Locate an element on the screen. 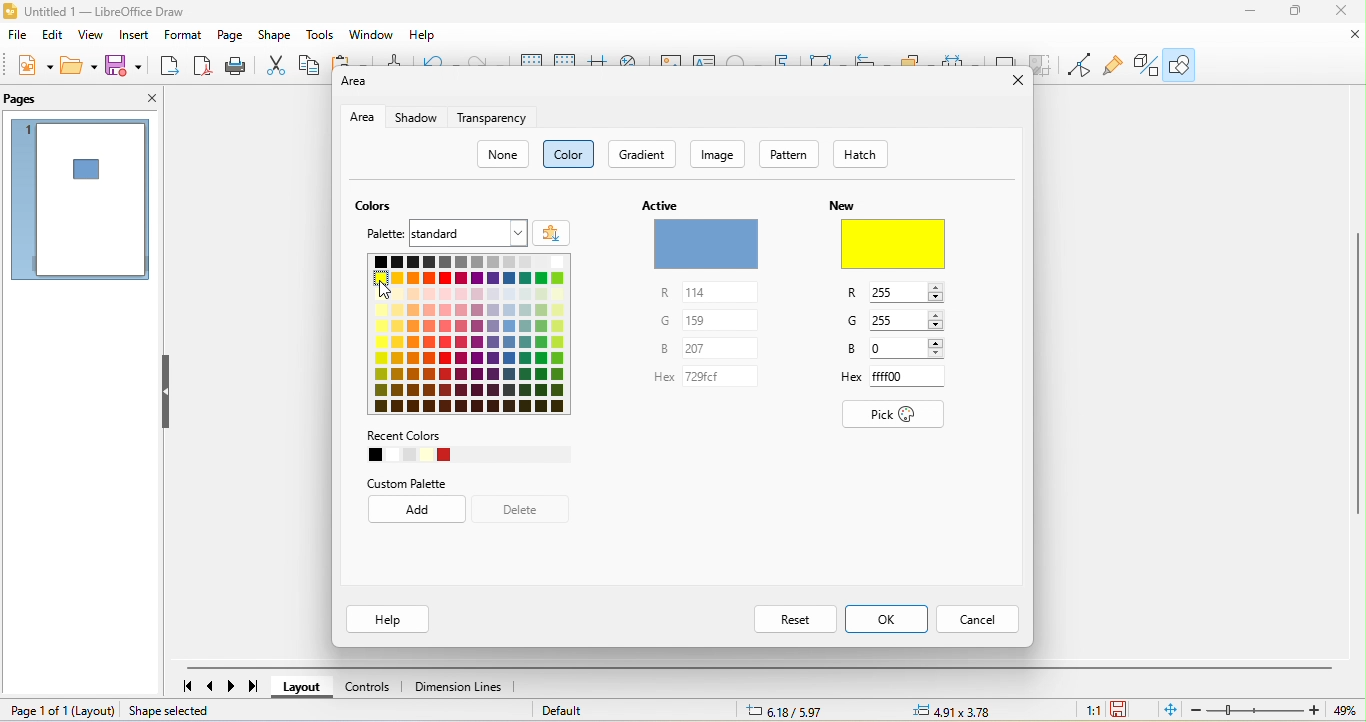 The width and height of the screenshot is (1366, 722).  is located at coordinates (500, 155).